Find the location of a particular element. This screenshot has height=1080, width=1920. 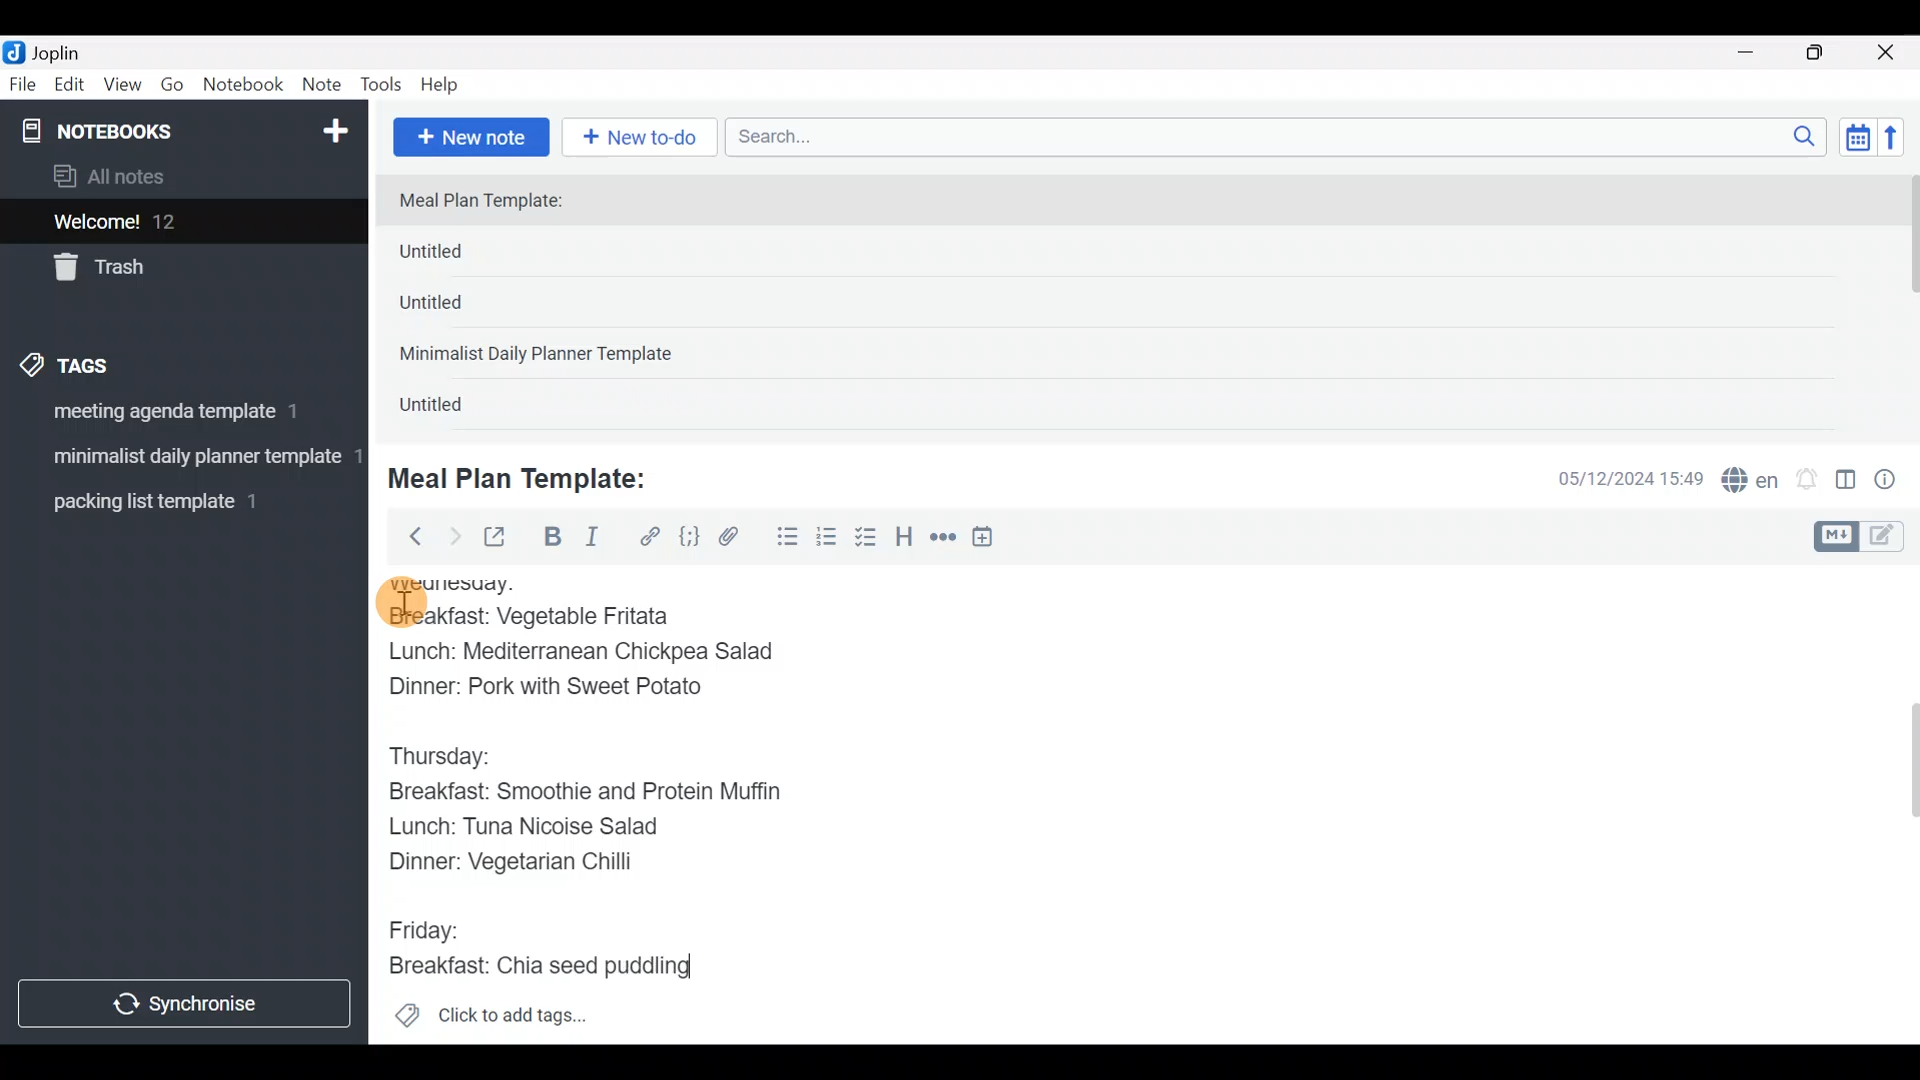

Untitled is located at coordinates (454, 409).